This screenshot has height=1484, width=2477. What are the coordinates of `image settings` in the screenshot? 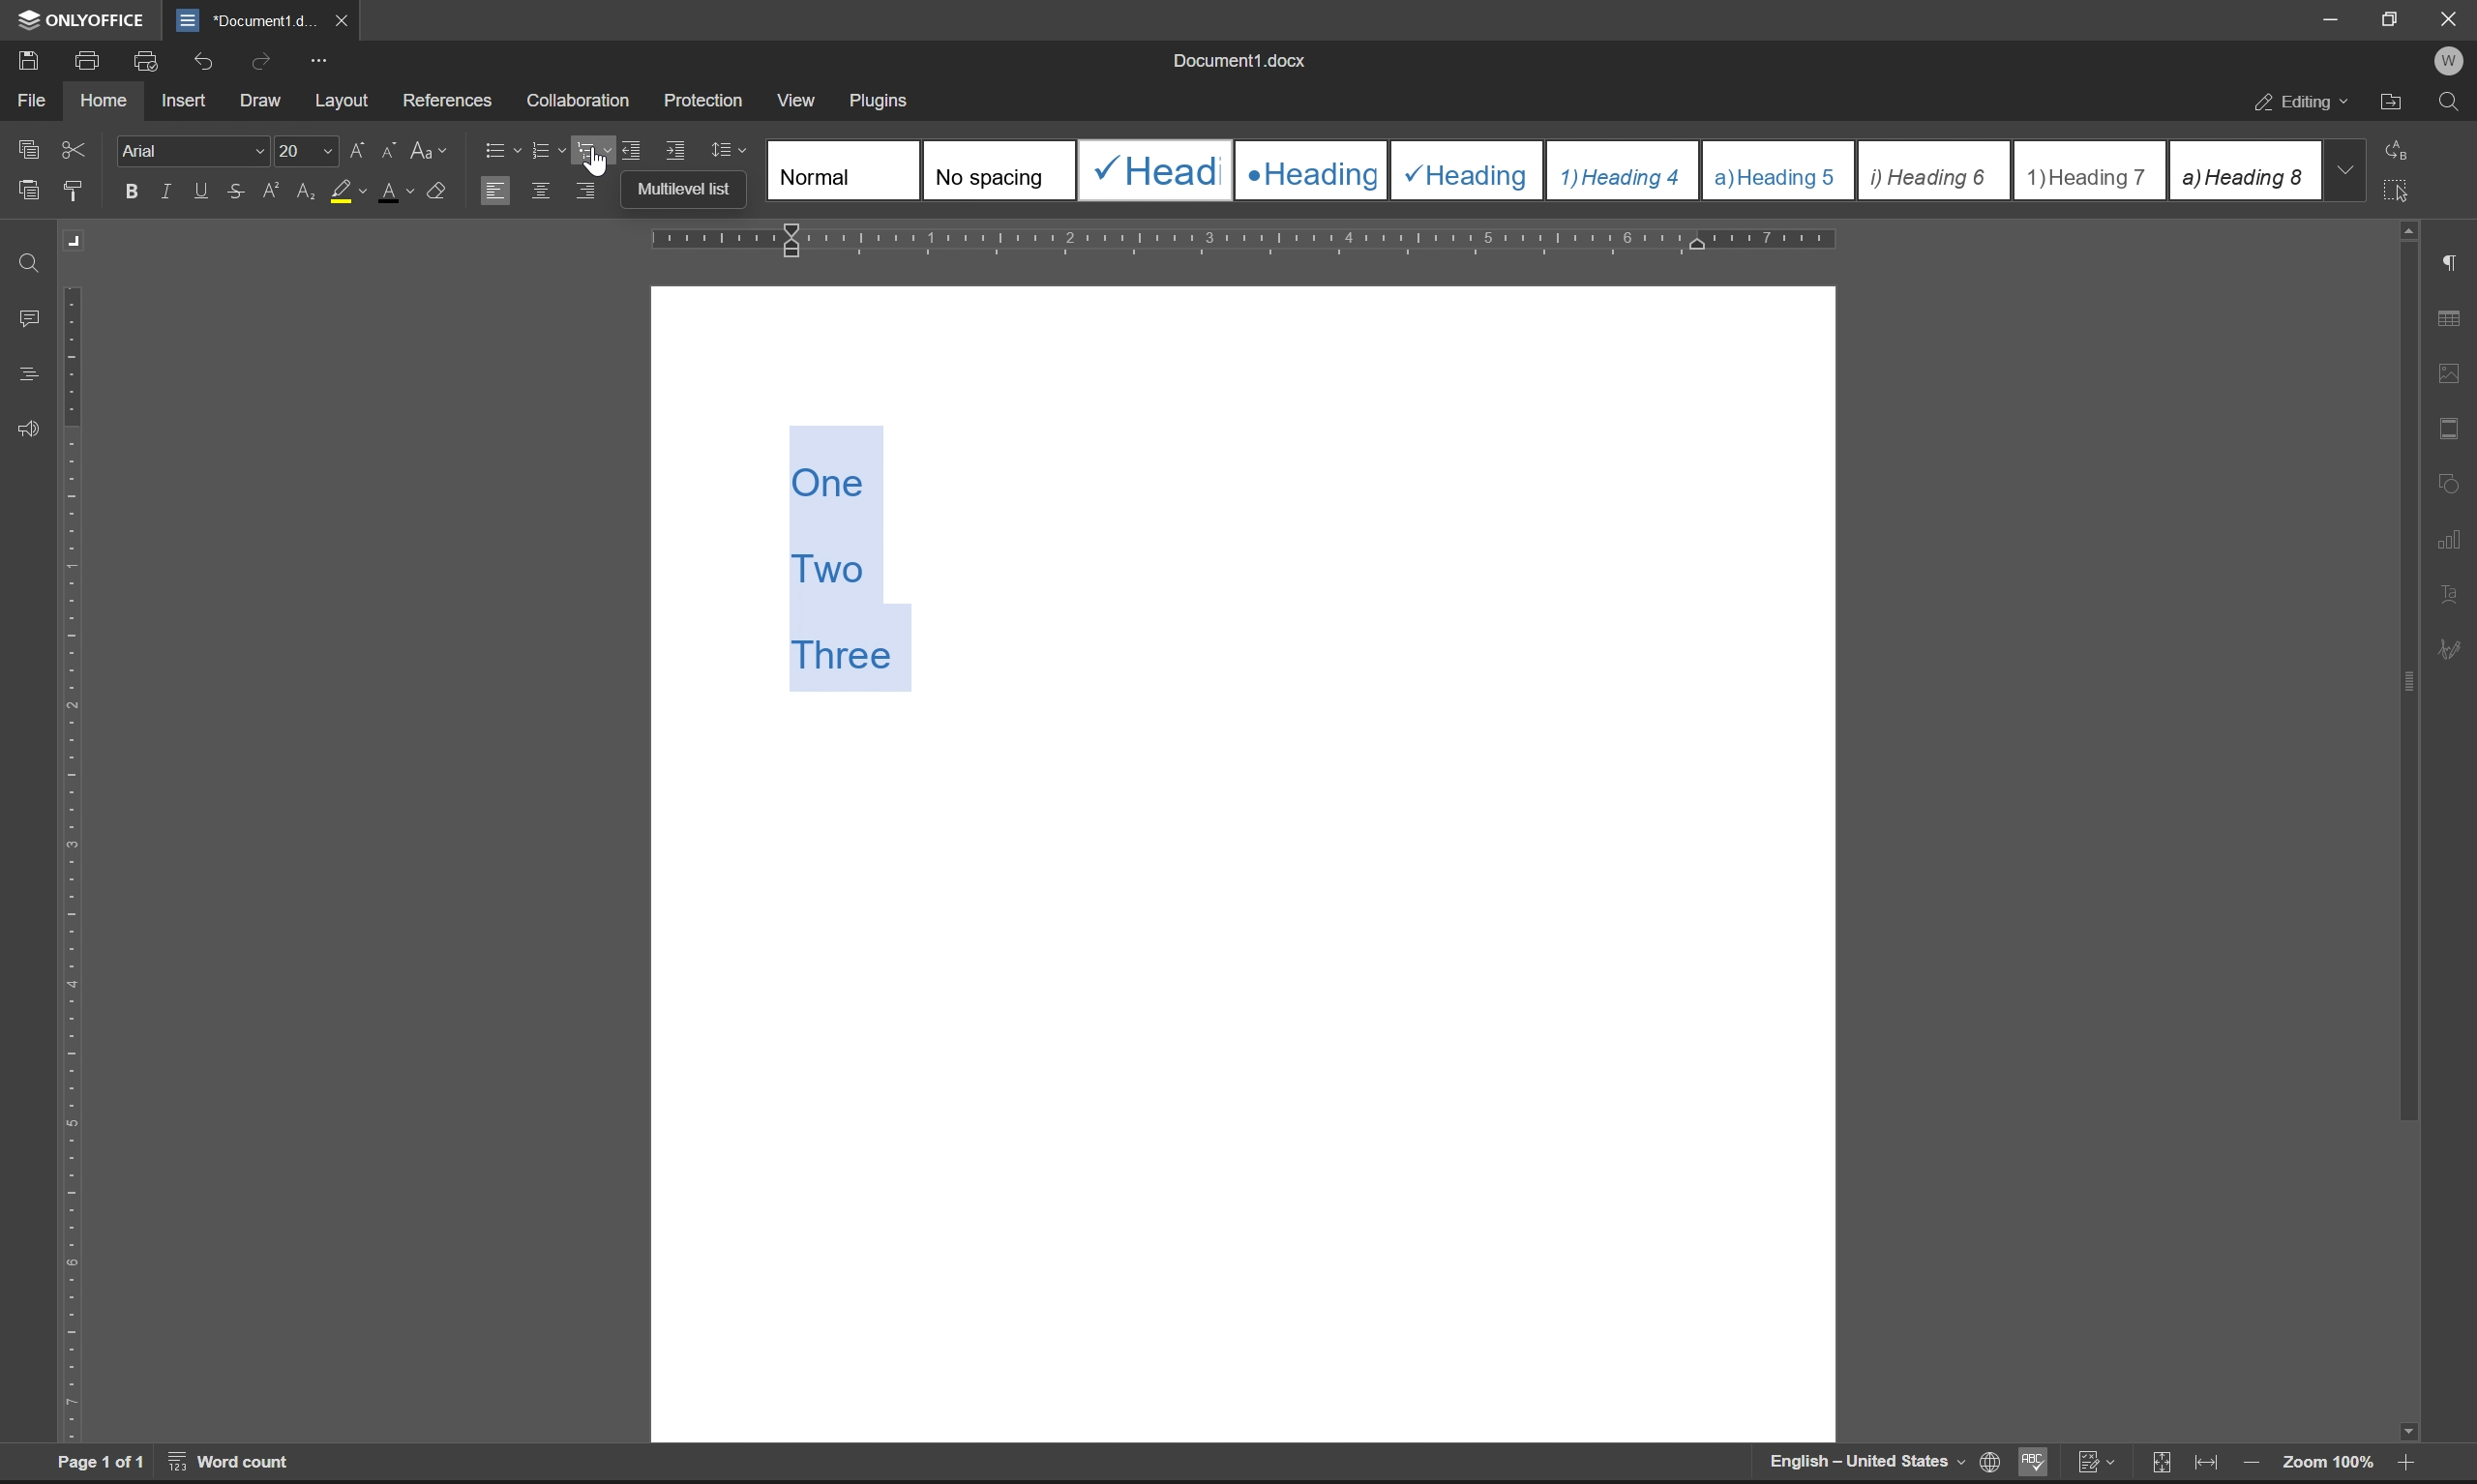 It's located at (2448, 368).